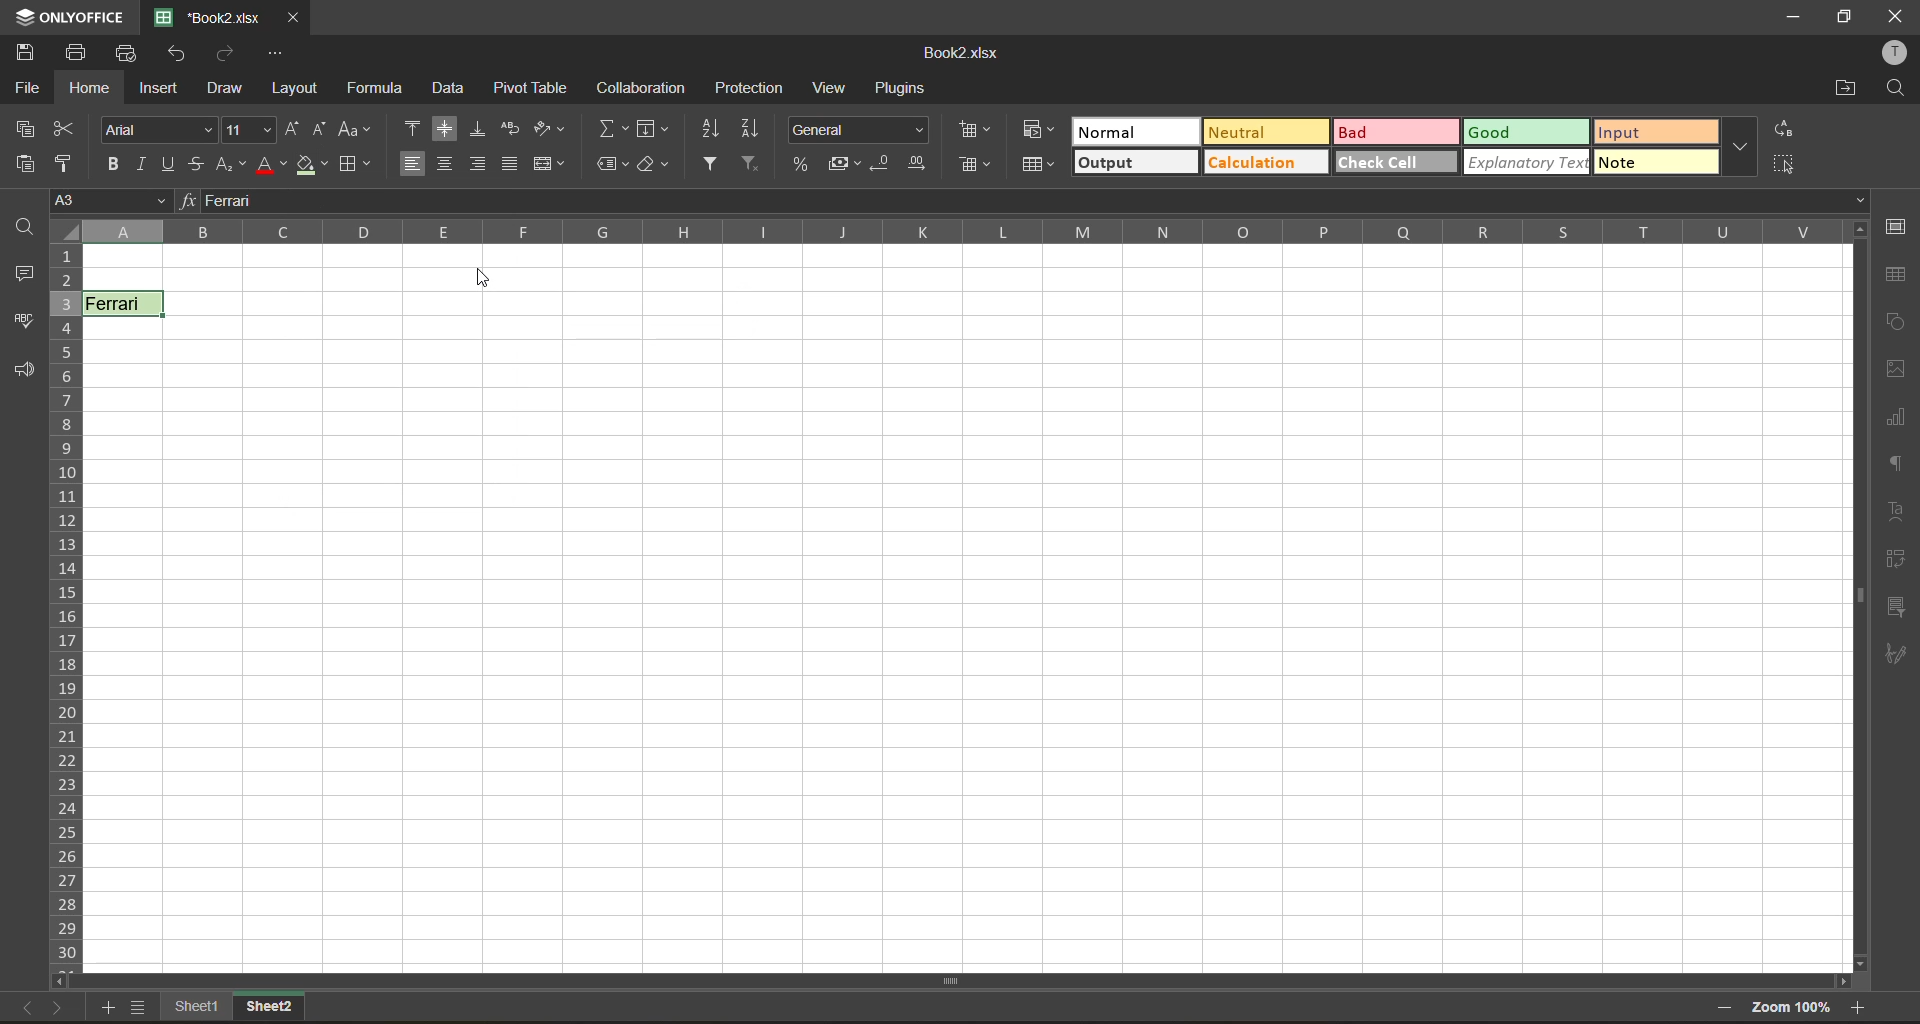  Describe the element at coordinates (835, 86) in the screenshot. I see `view` at that location.